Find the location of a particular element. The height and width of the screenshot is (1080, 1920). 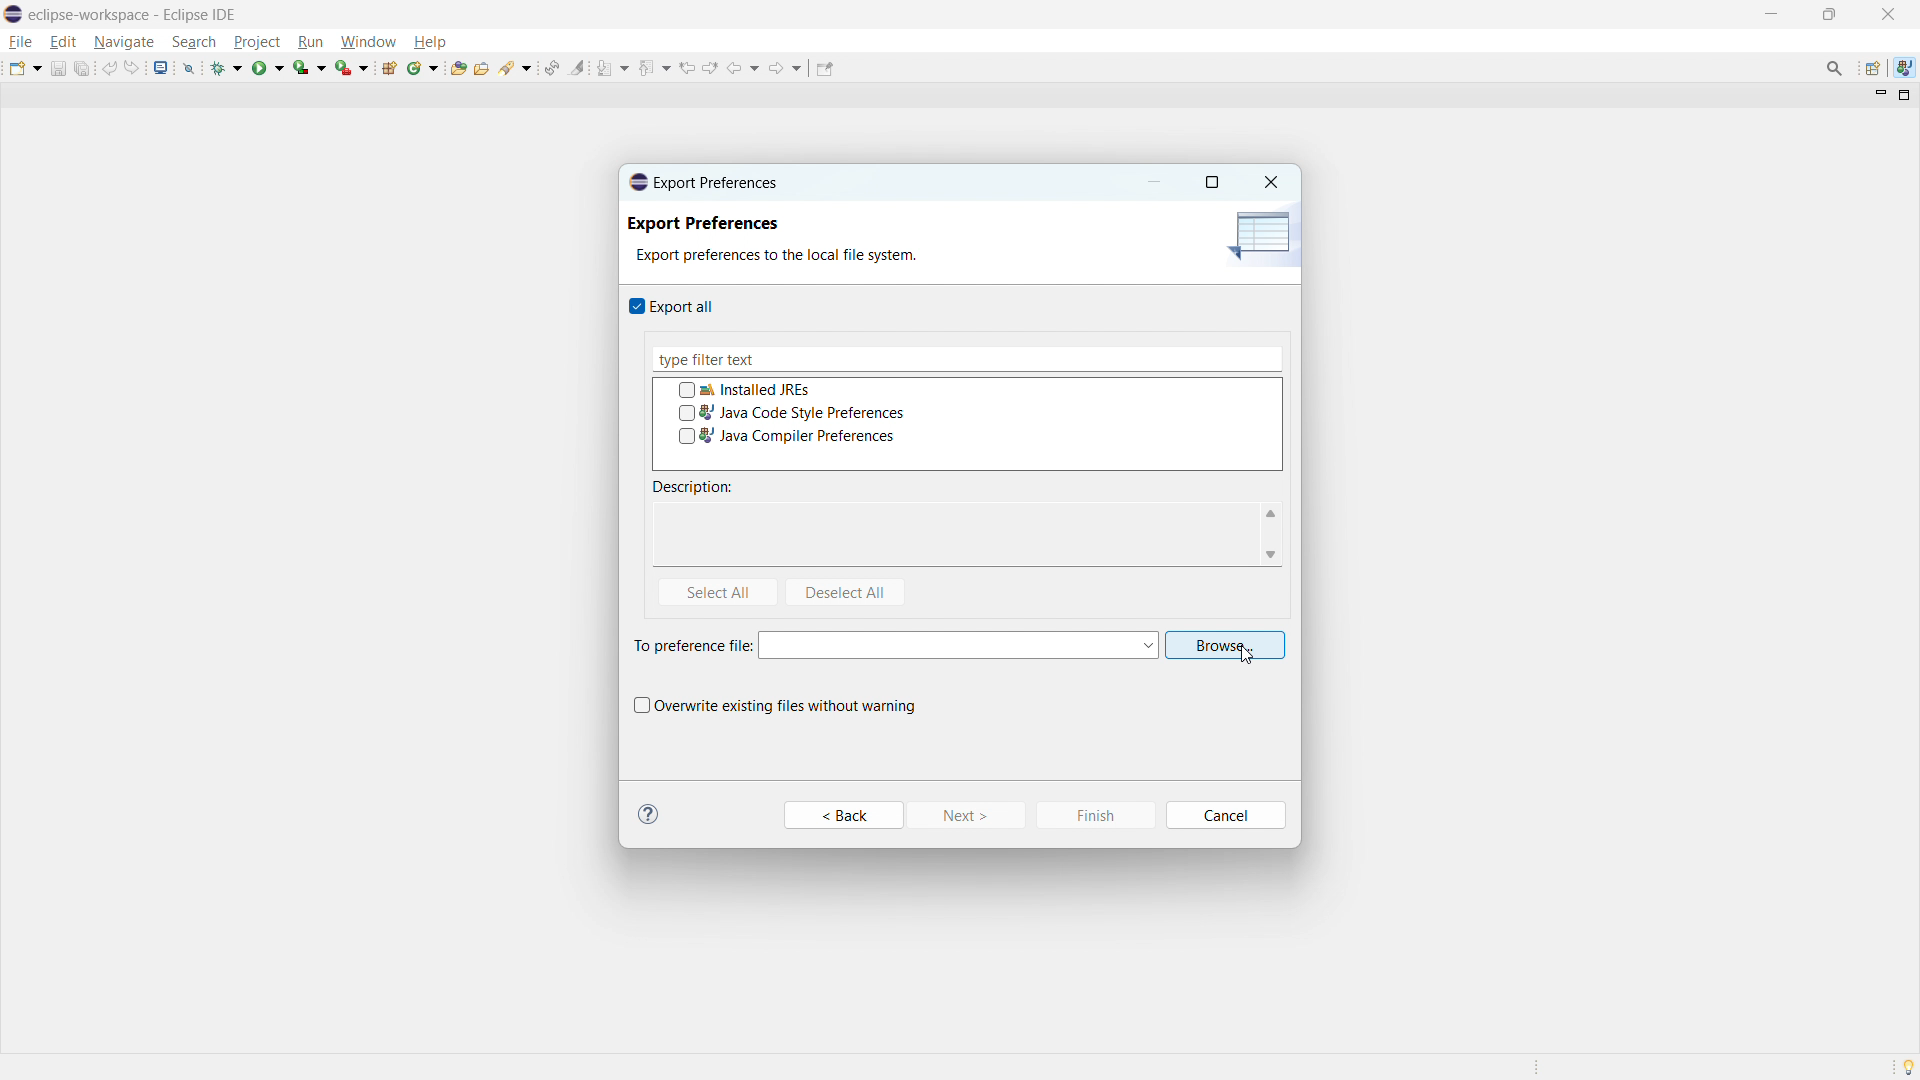

project is located at coordinates (256, 41).